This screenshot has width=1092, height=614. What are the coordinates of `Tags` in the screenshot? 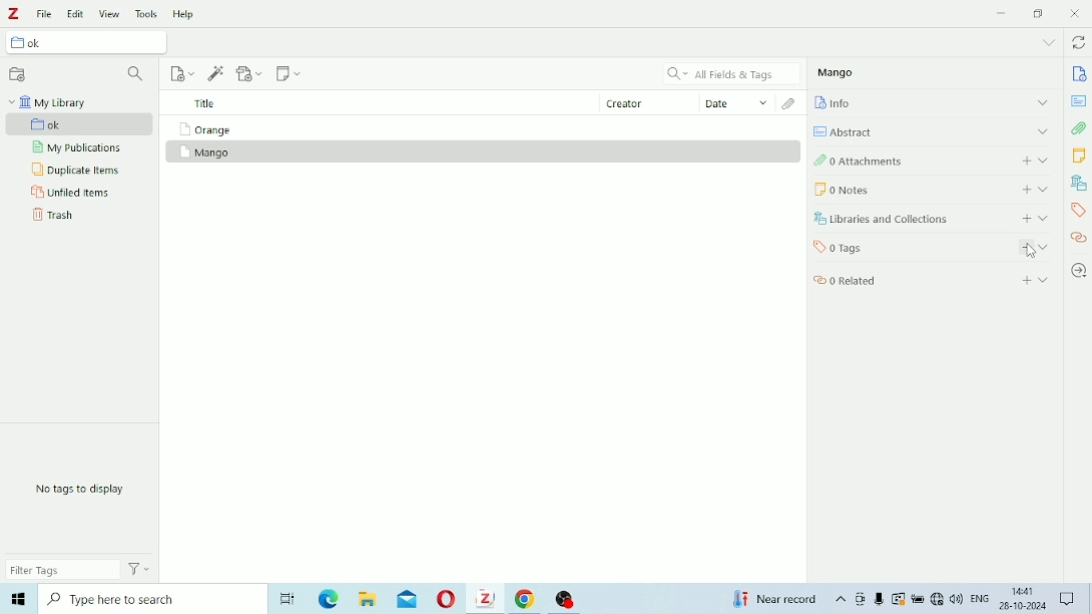 It's located at (1077, 210).